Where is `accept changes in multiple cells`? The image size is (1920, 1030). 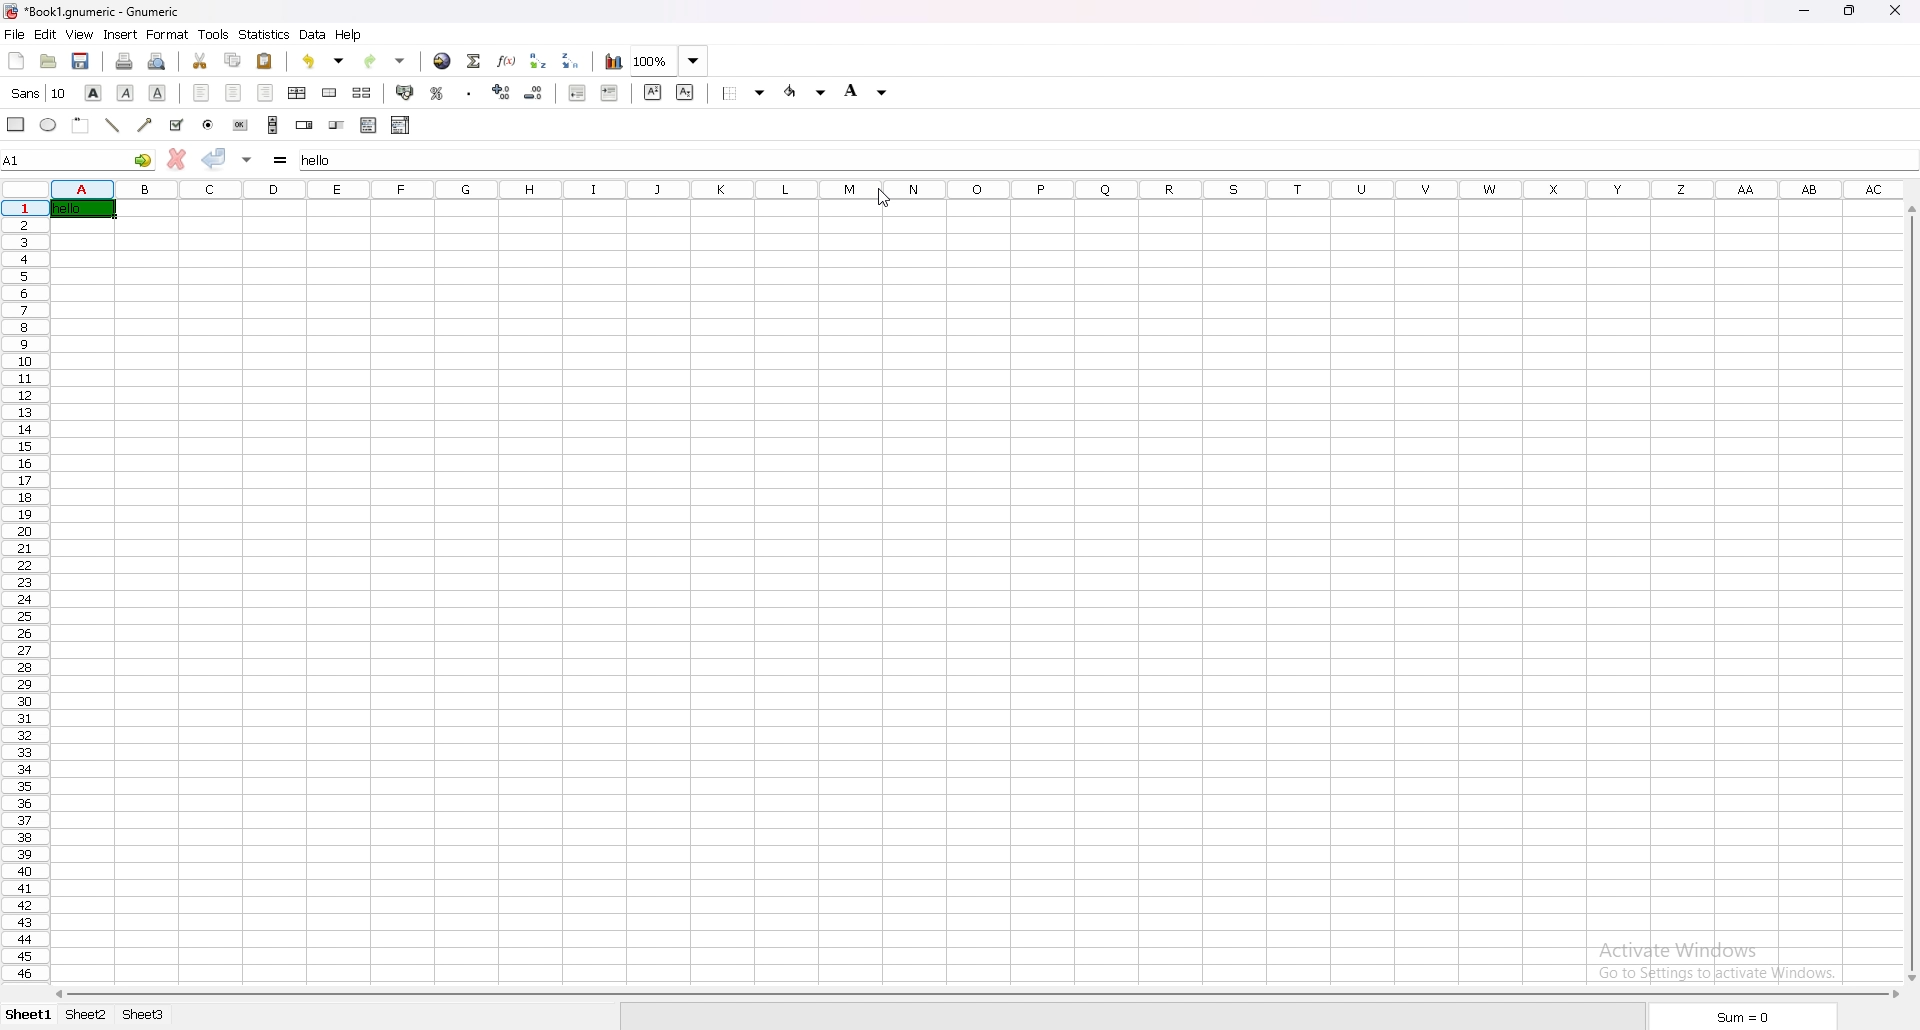
accept changes in multiple cells is located at coordinates (247, 158).